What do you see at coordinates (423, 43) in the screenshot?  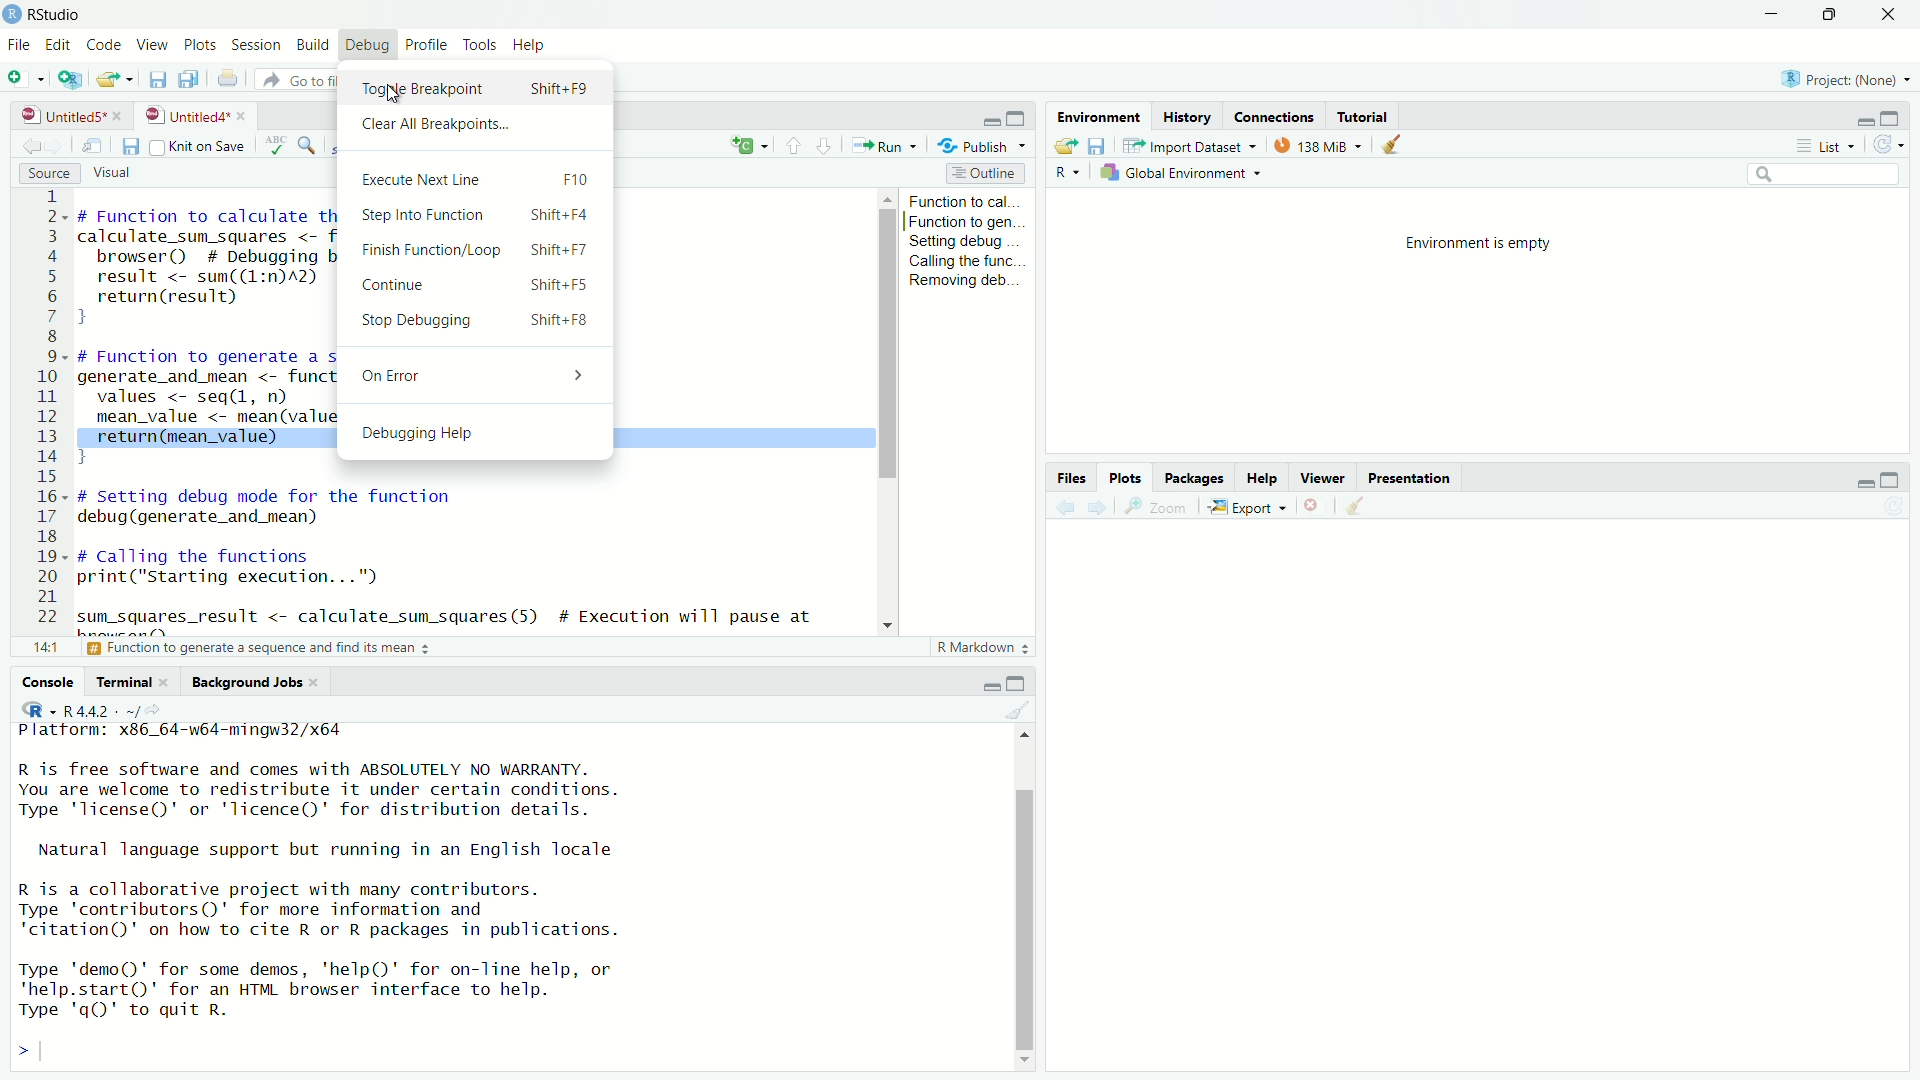 I see `profile` at bounding box center [423, 43].